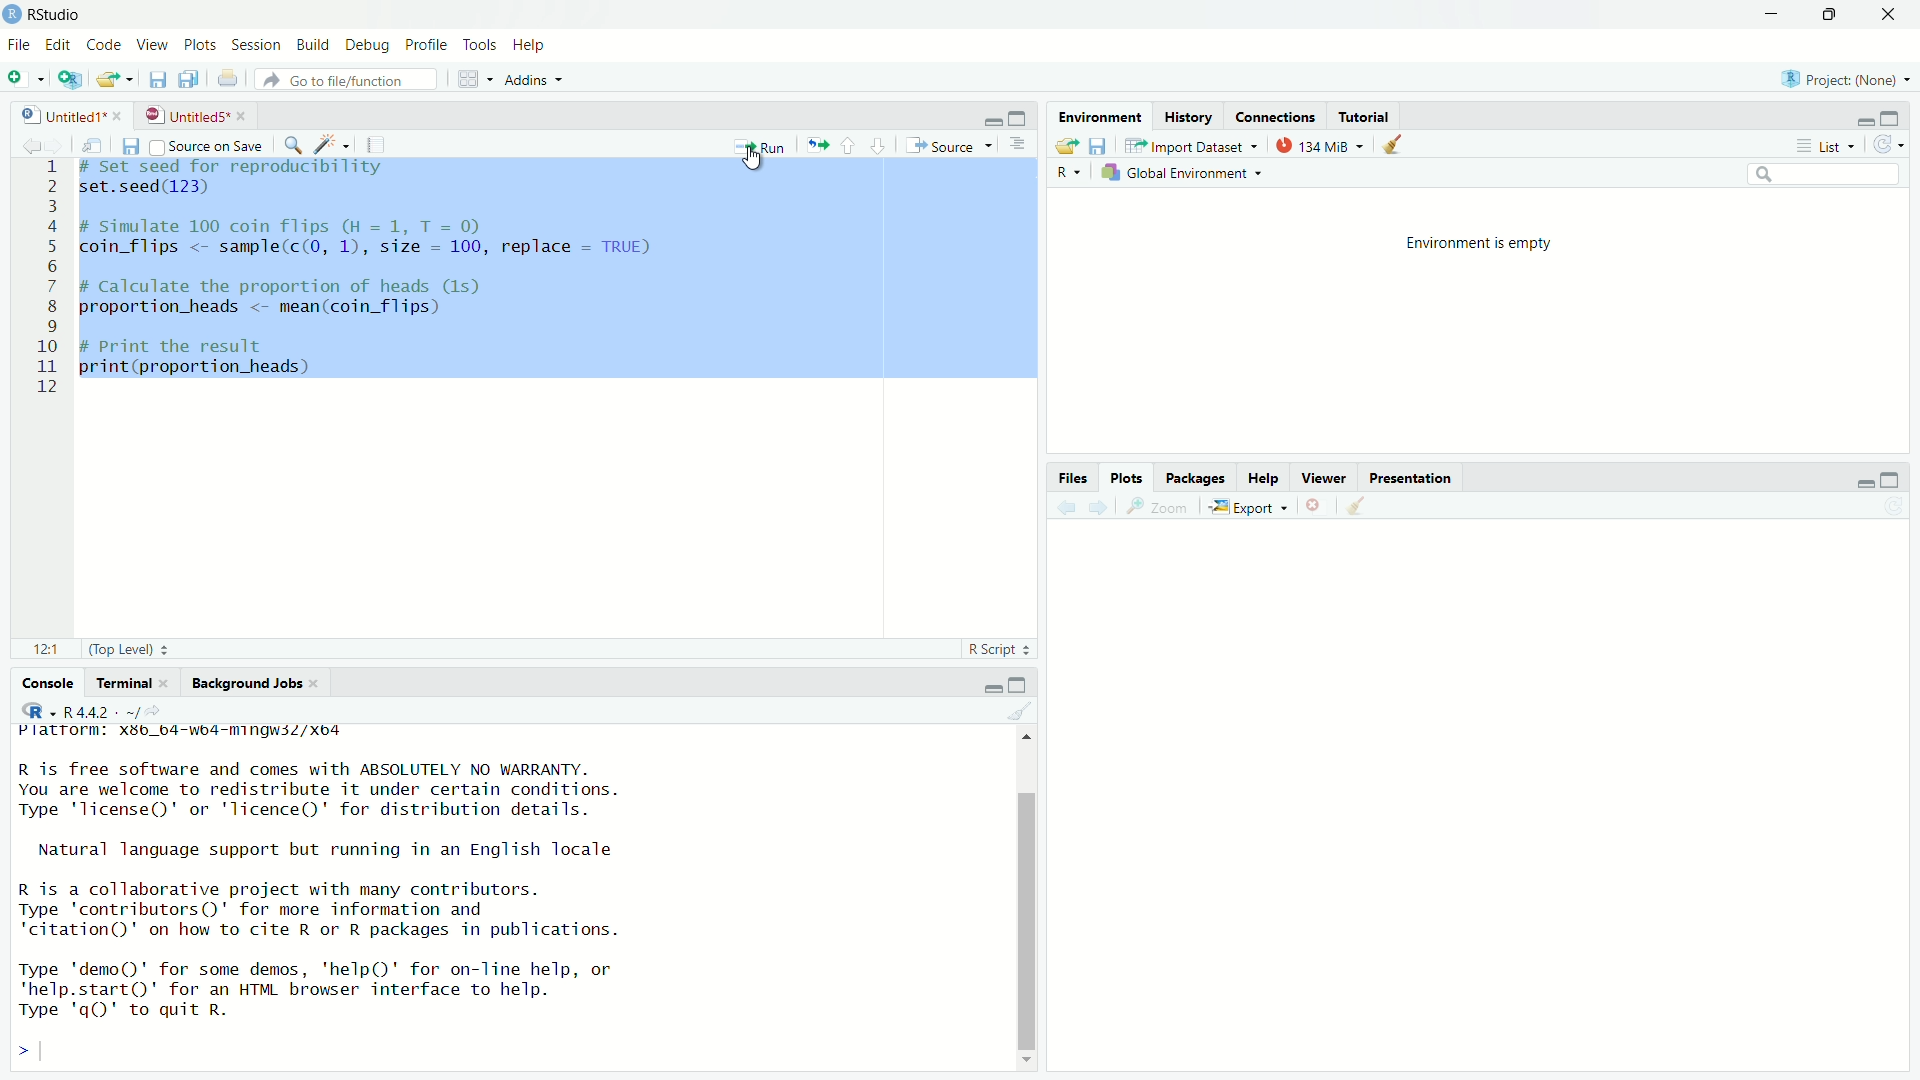 This screenshot has width=1920, height=1080. I want to click on view the current working directory, so click(170, 712).